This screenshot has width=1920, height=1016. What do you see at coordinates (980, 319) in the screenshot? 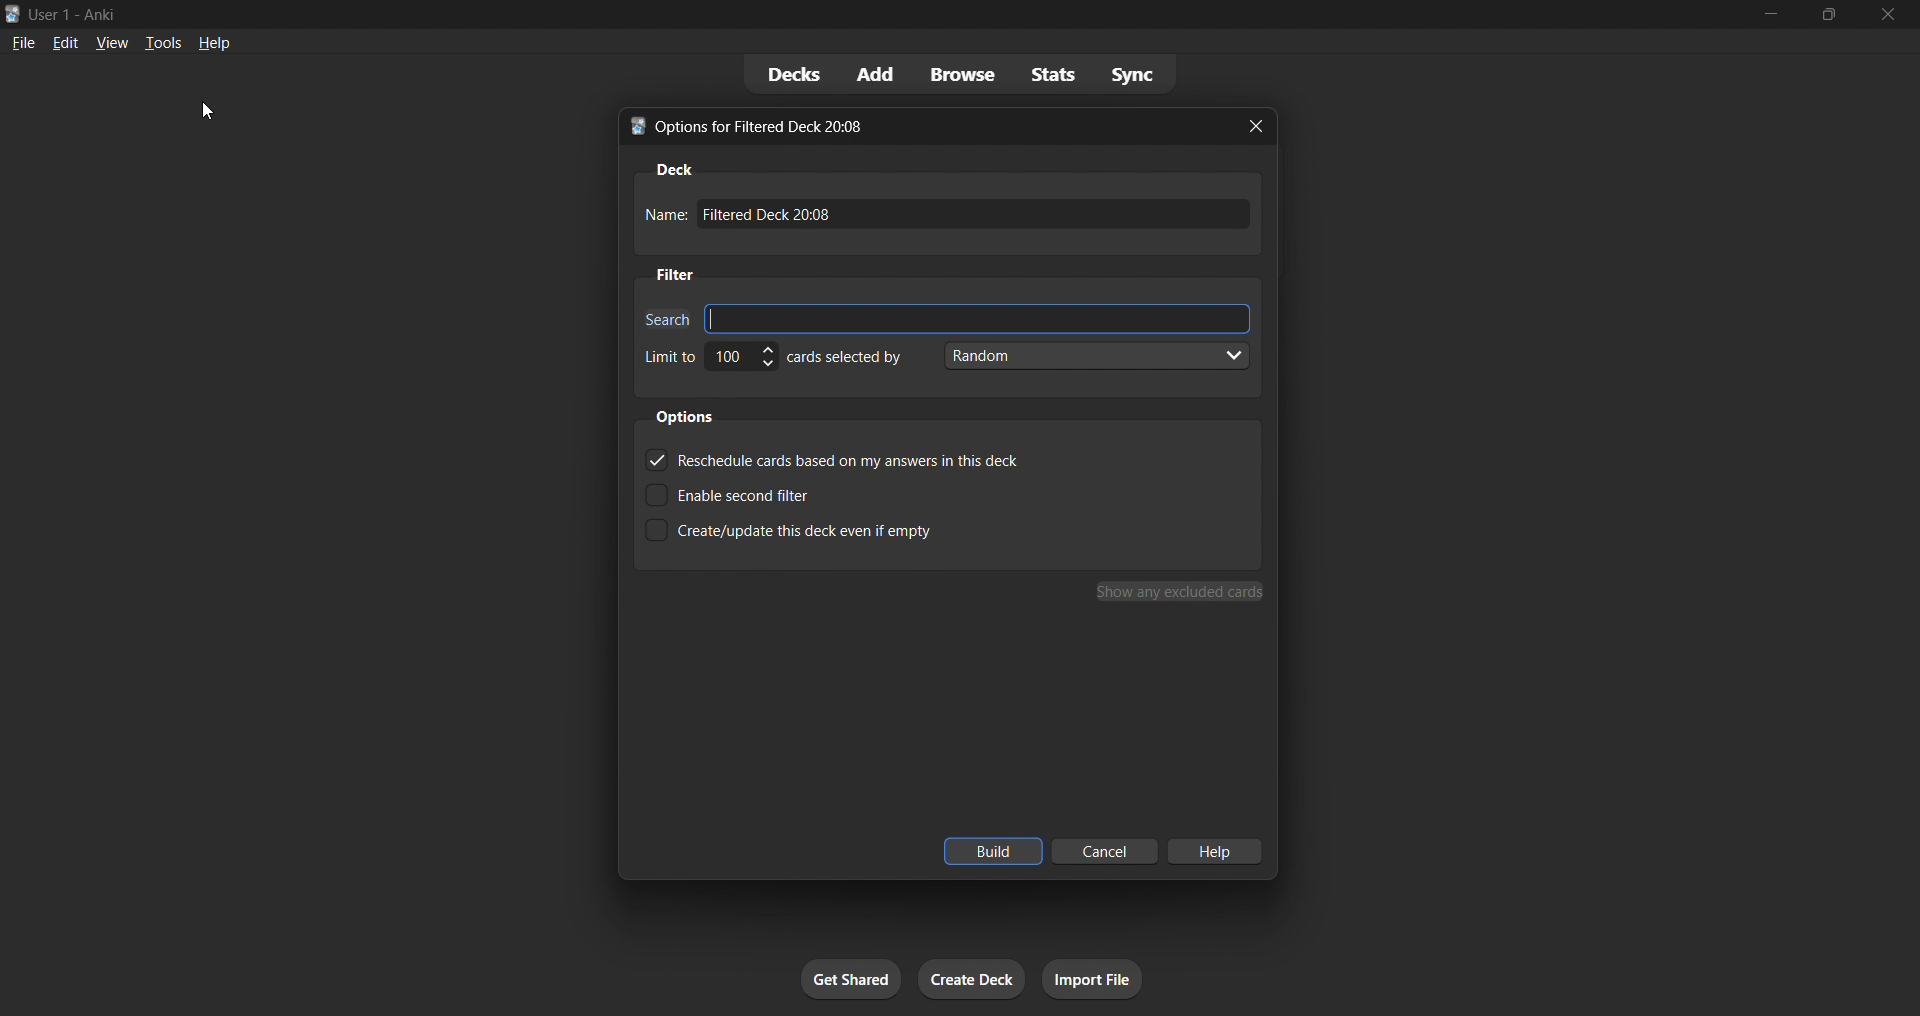
I see `filter search input box` at bounding box center [980, 319].